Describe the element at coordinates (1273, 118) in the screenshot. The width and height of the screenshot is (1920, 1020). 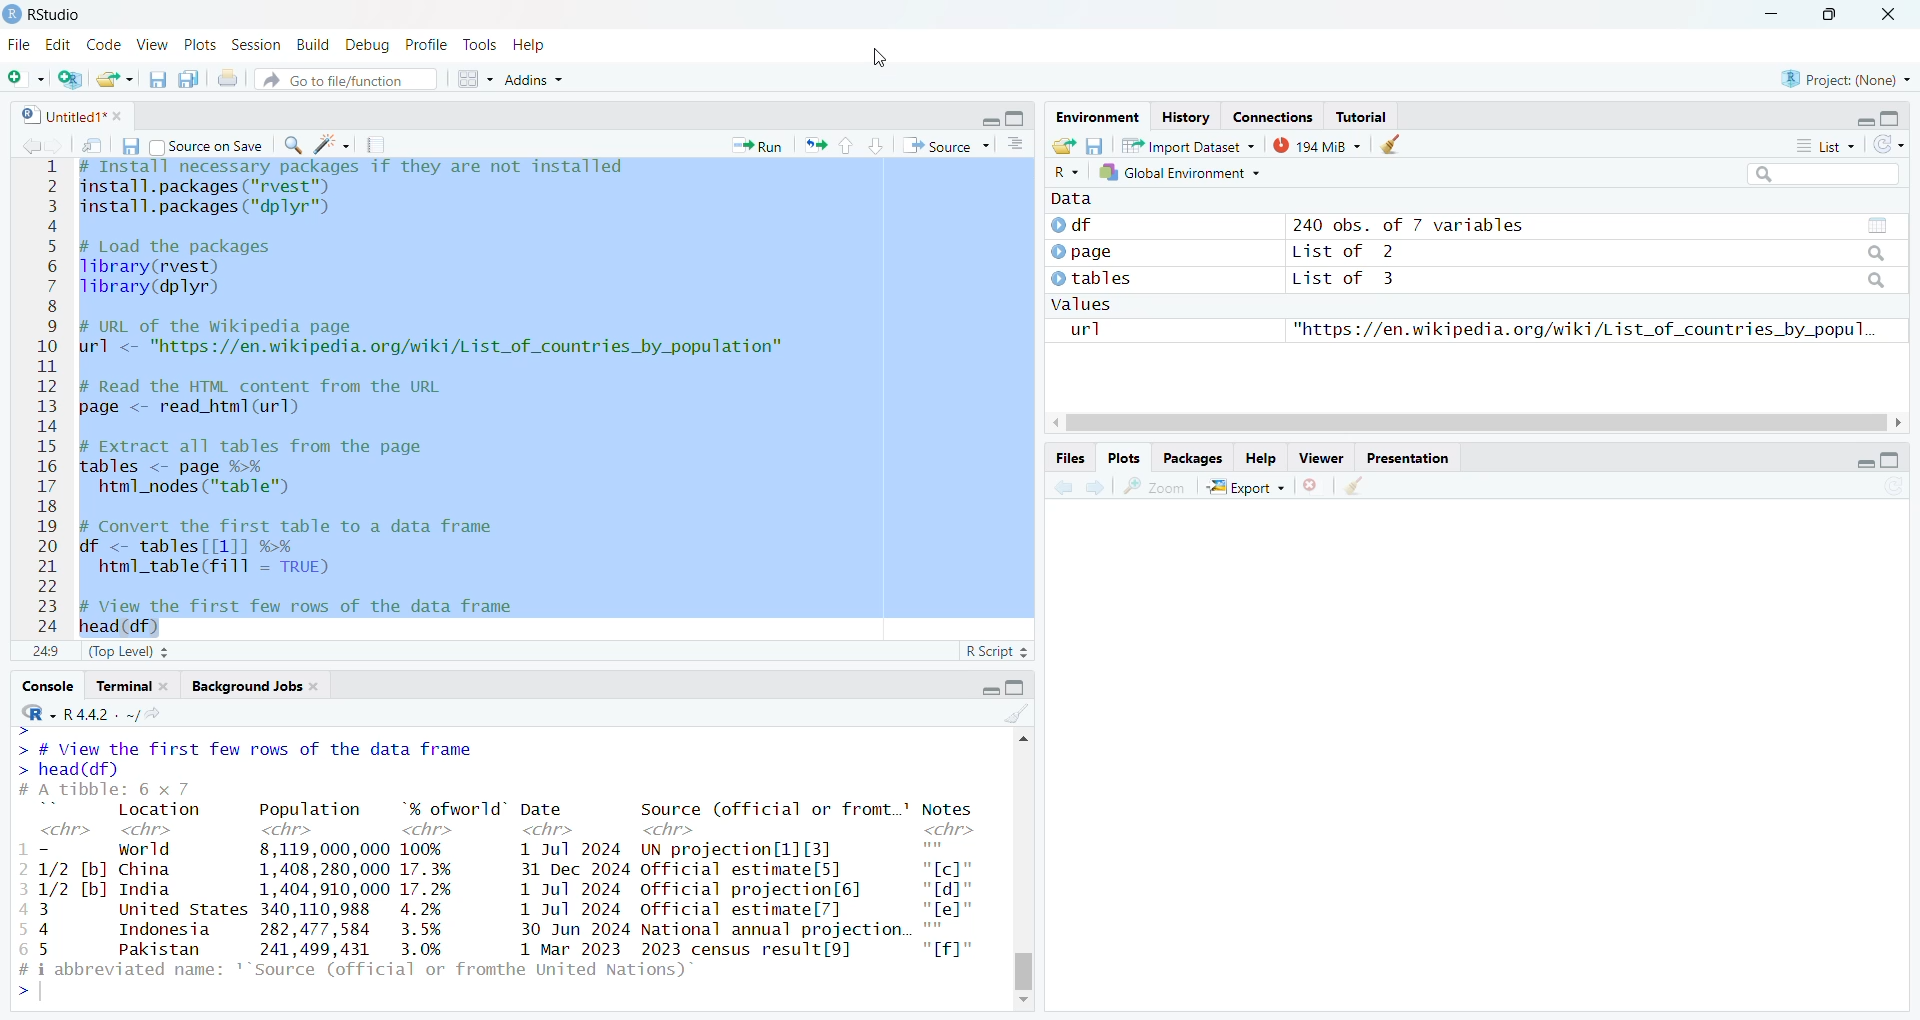
I see `Connections` at that location.